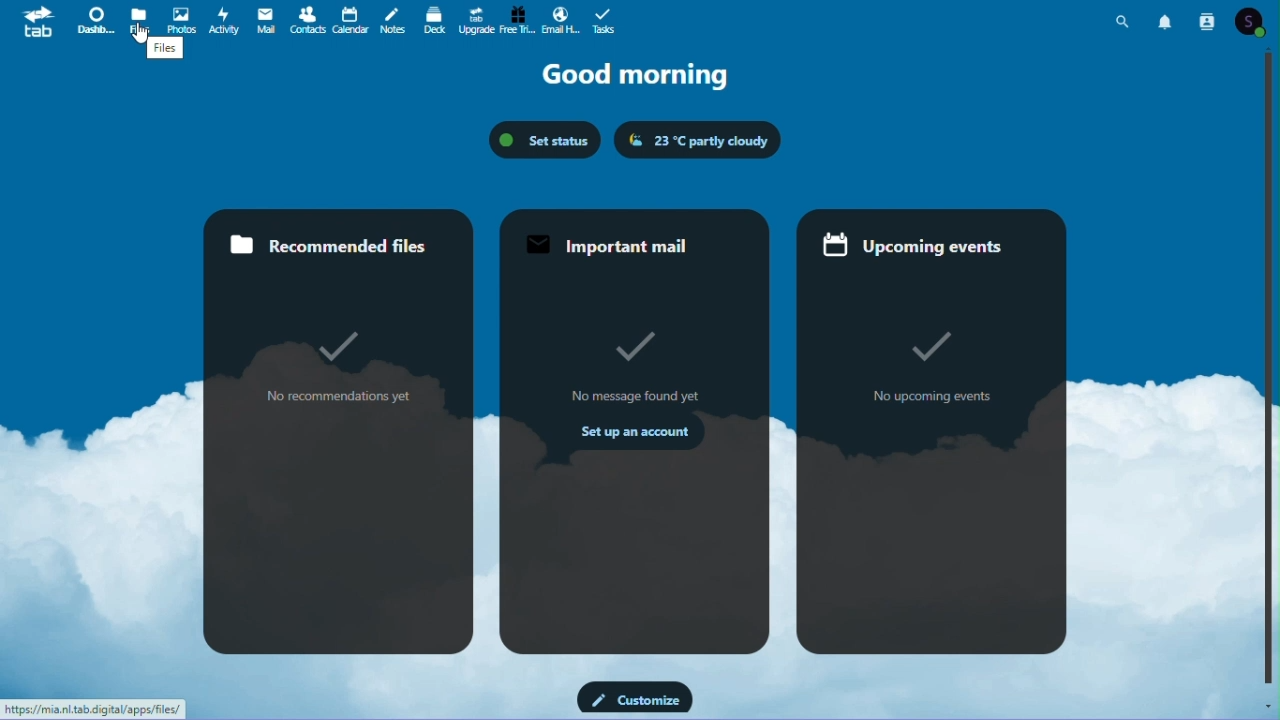  I want to click on Account icon, so click(1256, 22).